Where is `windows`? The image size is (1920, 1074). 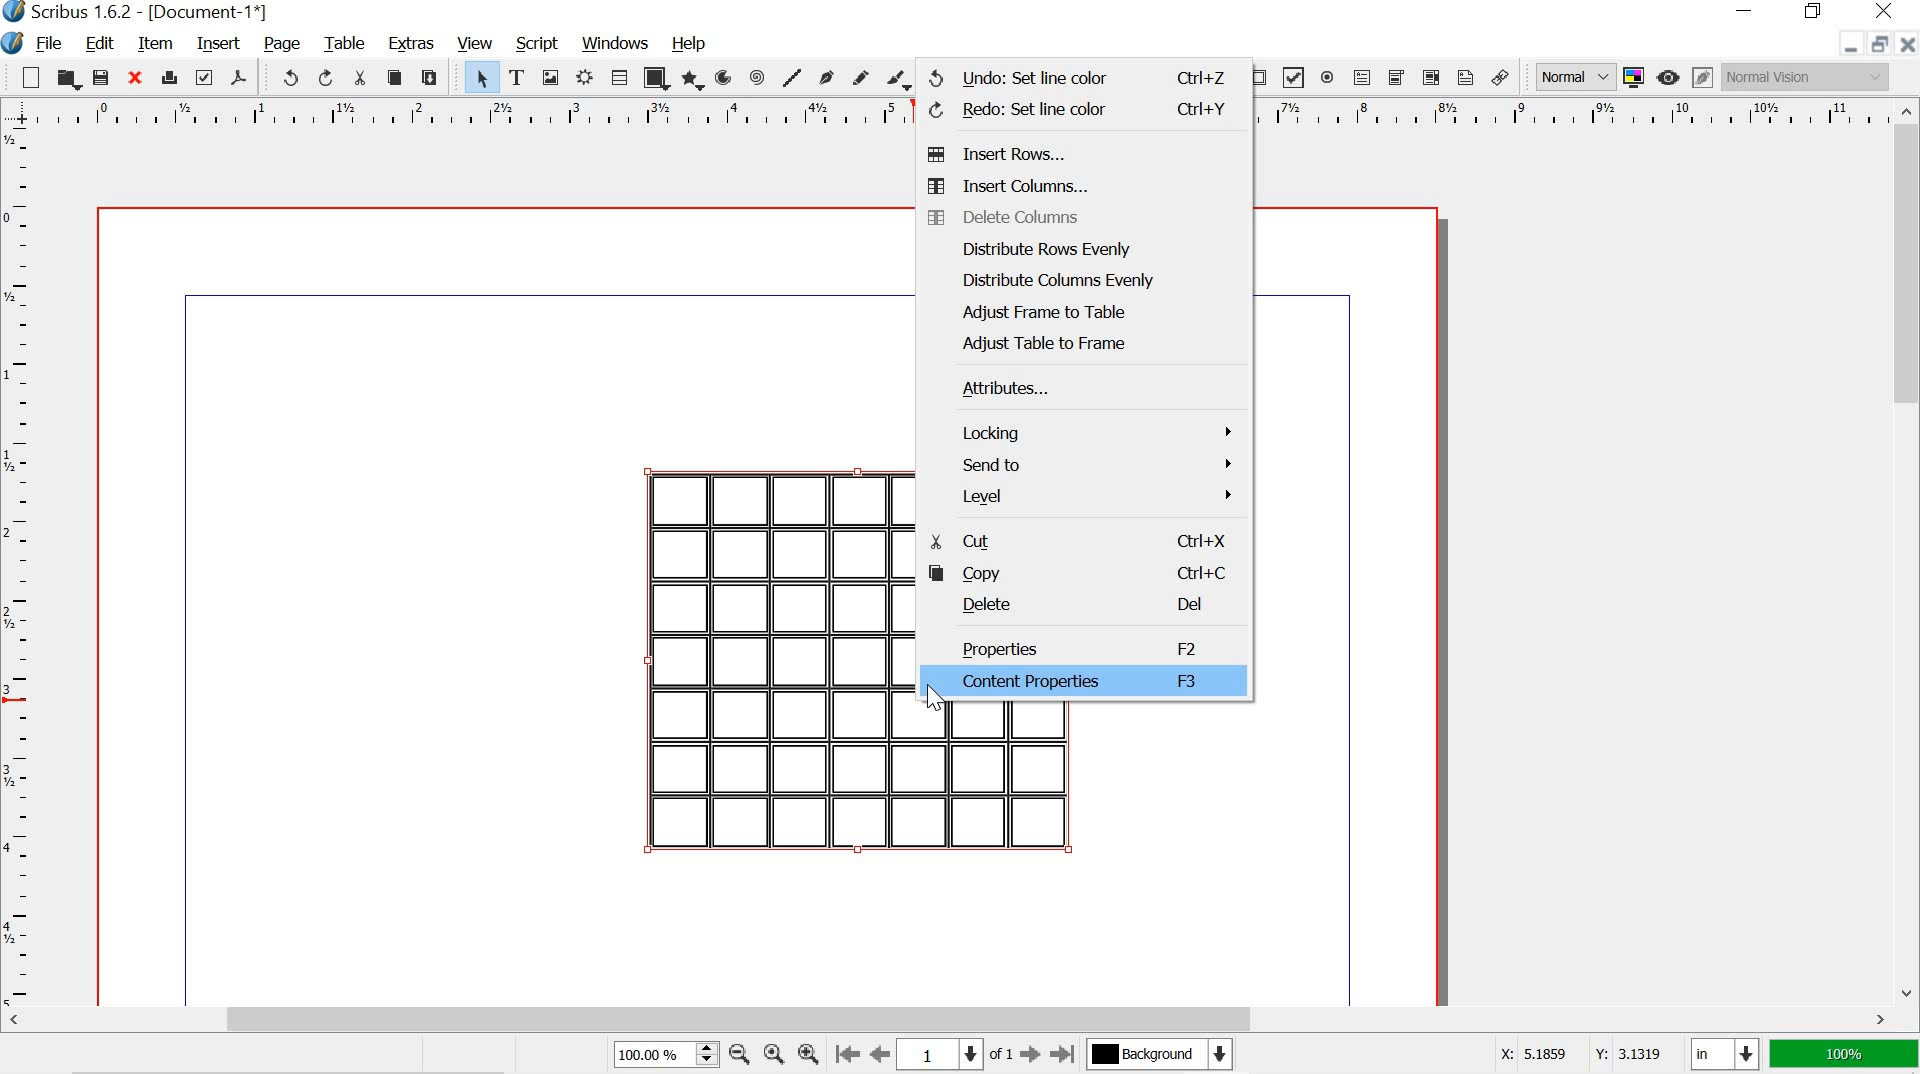 windows is located at coordinates (618, 44).